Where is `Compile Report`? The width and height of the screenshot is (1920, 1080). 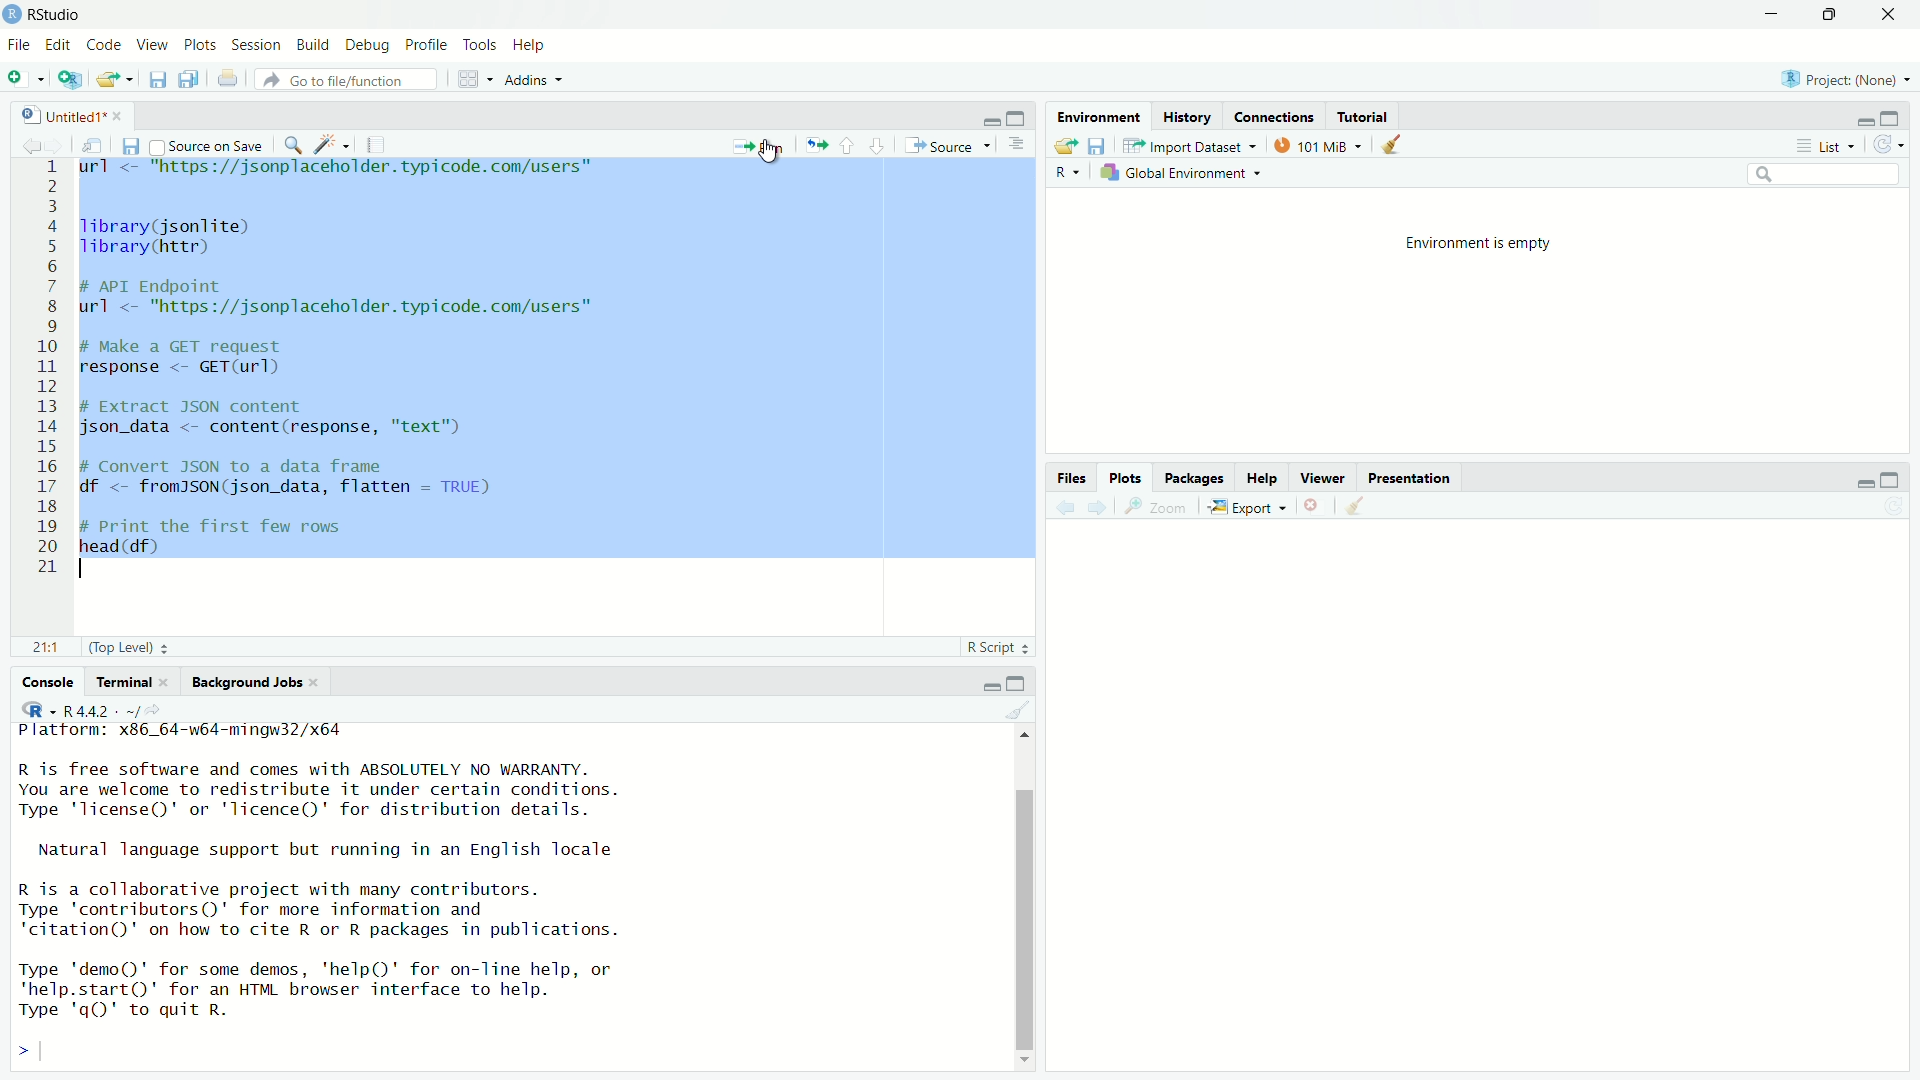
Compile Report is located at coordinates (379, 144).